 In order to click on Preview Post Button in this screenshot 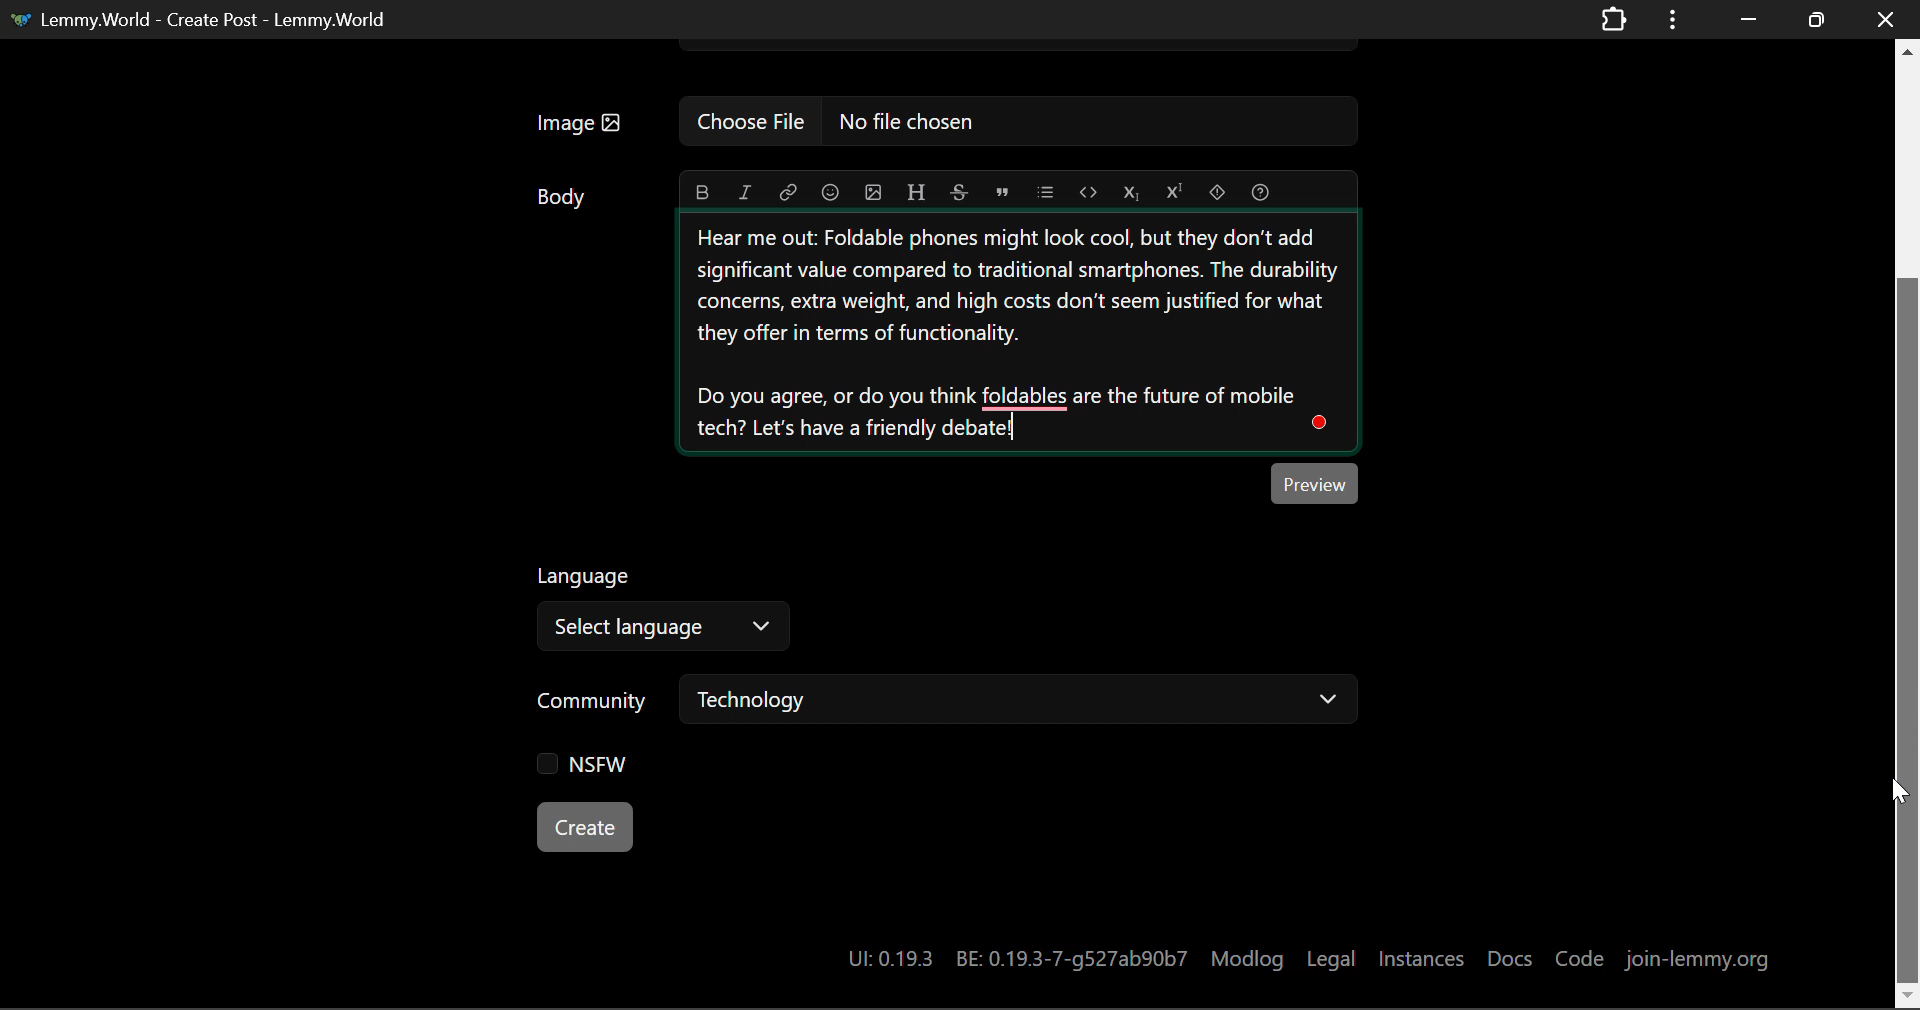, I will do `click(1318, 481)`.